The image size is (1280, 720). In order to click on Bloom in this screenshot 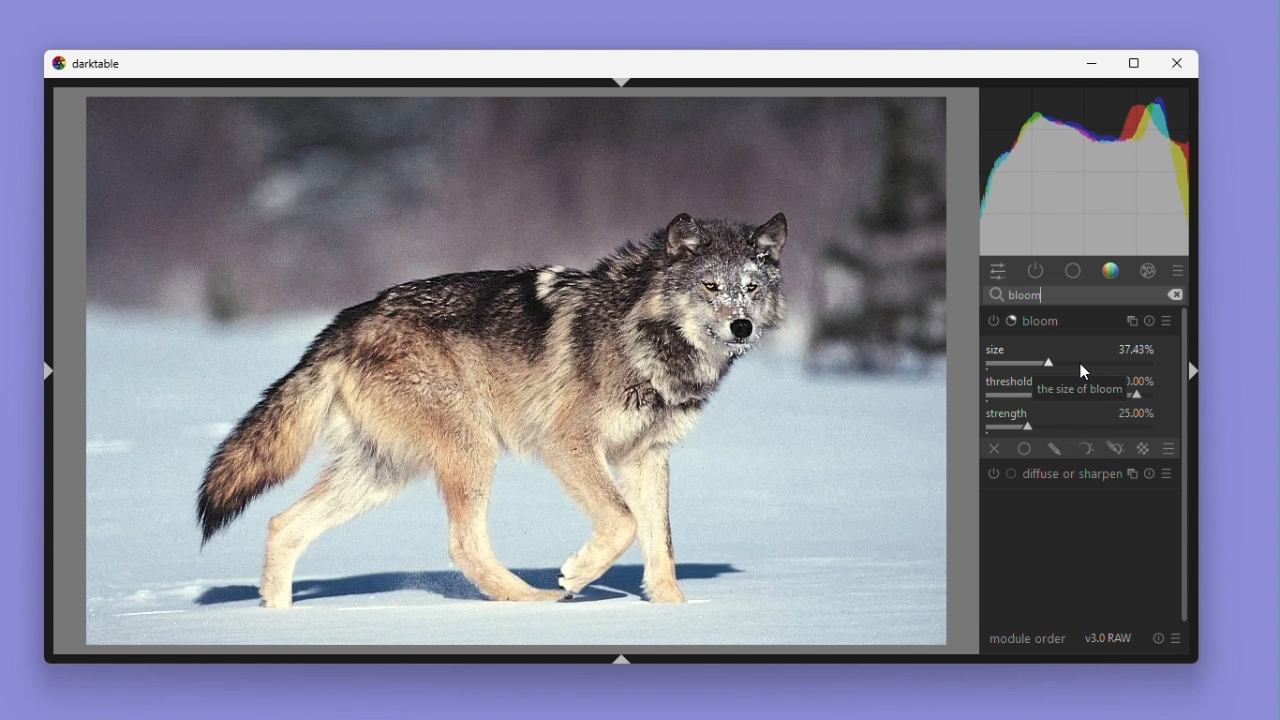, I will do `click(1049, 322)`.